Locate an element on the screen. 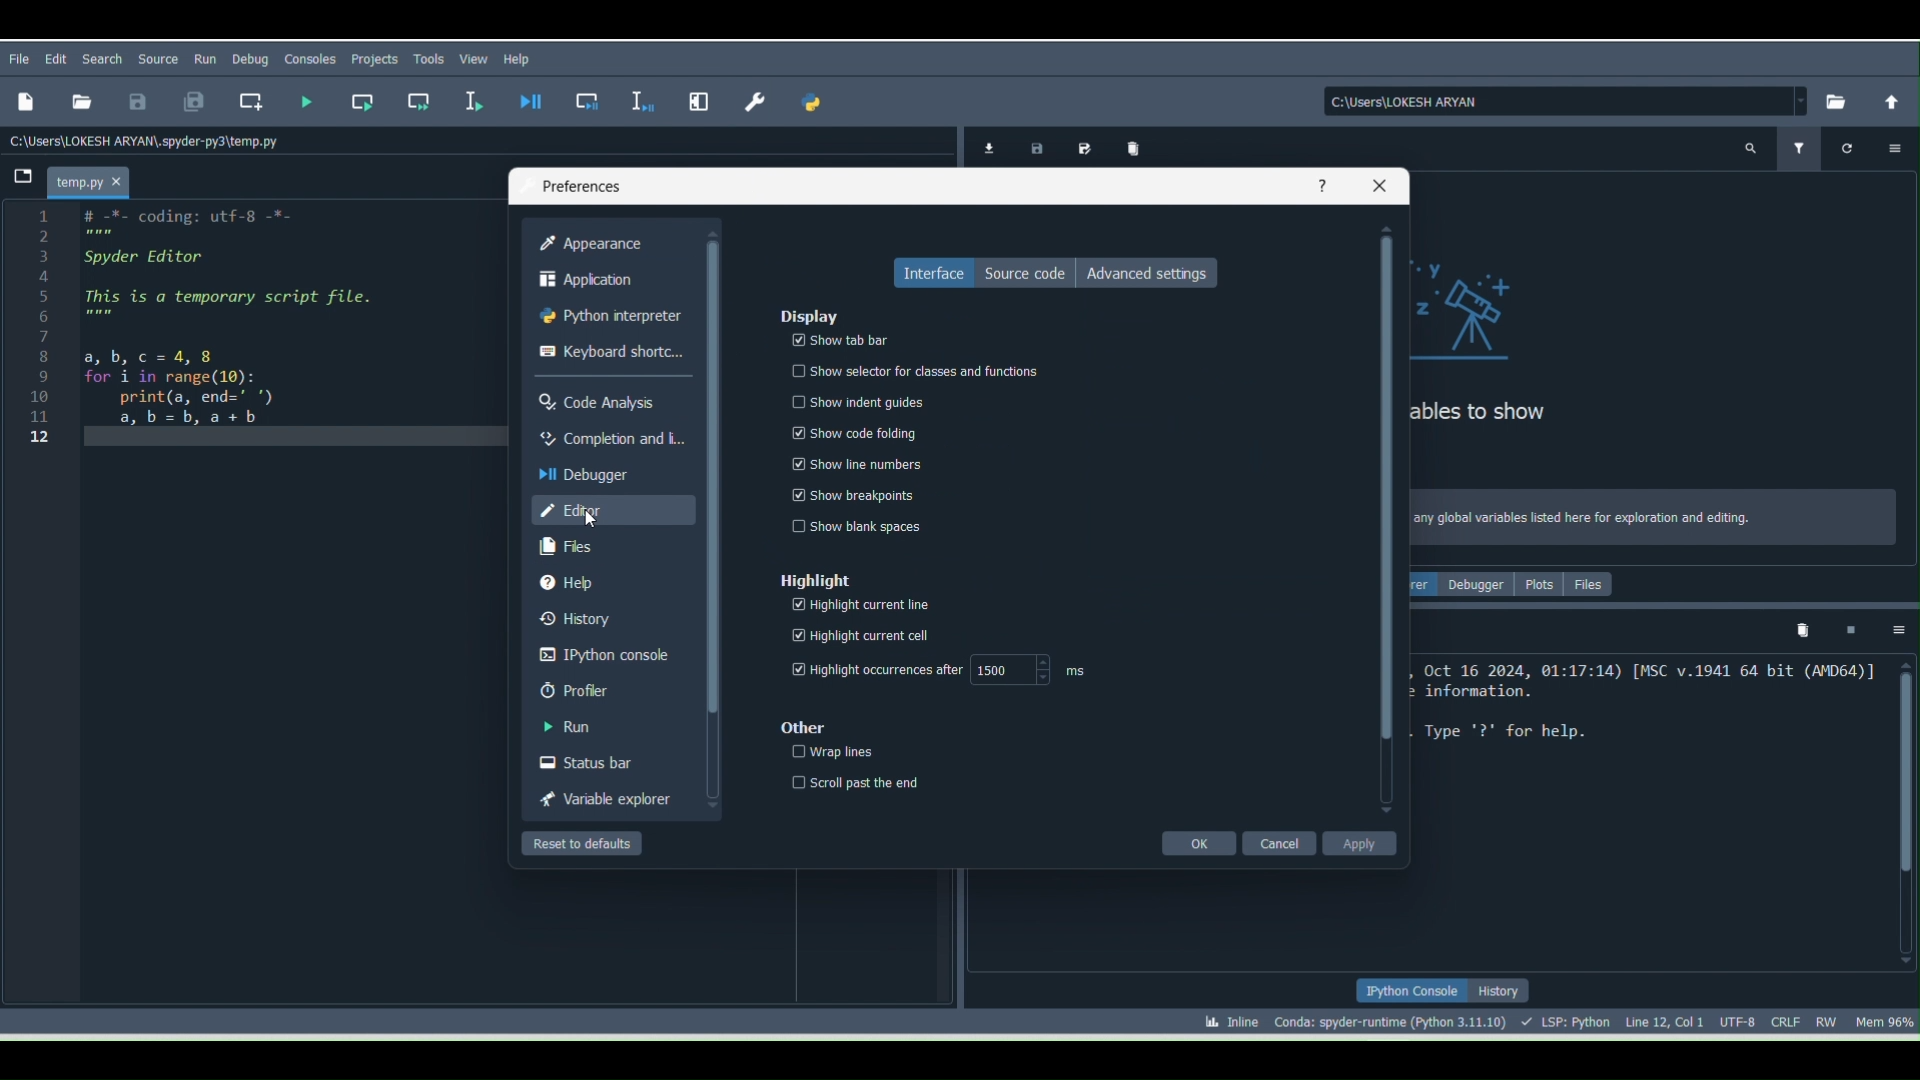  Show breakpoints is located at coordinates (865, 494).